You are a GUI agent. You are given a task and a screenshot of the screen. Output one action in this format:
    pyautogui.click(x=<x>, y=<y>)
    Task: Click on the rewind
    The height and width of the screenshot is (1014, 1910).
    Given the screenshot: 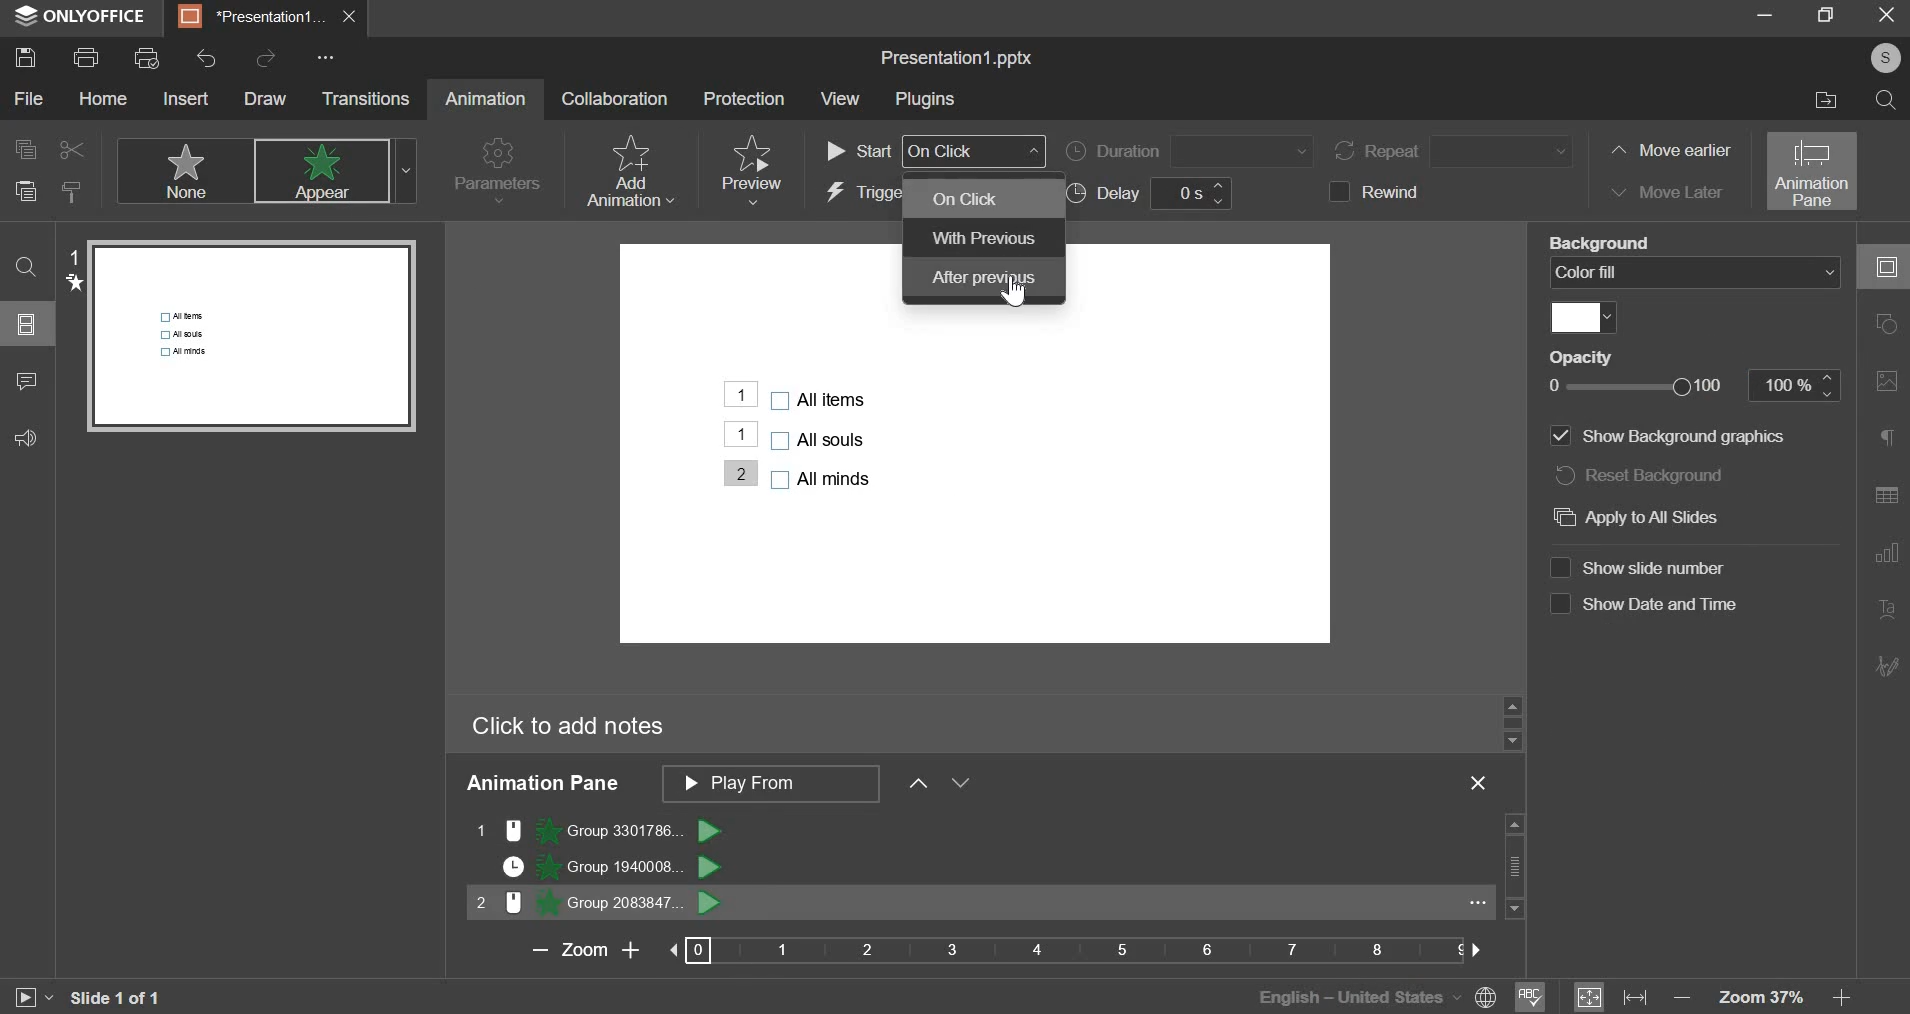 What is the action you would take?
    pyautogui.click(x=1383, y=191)
    